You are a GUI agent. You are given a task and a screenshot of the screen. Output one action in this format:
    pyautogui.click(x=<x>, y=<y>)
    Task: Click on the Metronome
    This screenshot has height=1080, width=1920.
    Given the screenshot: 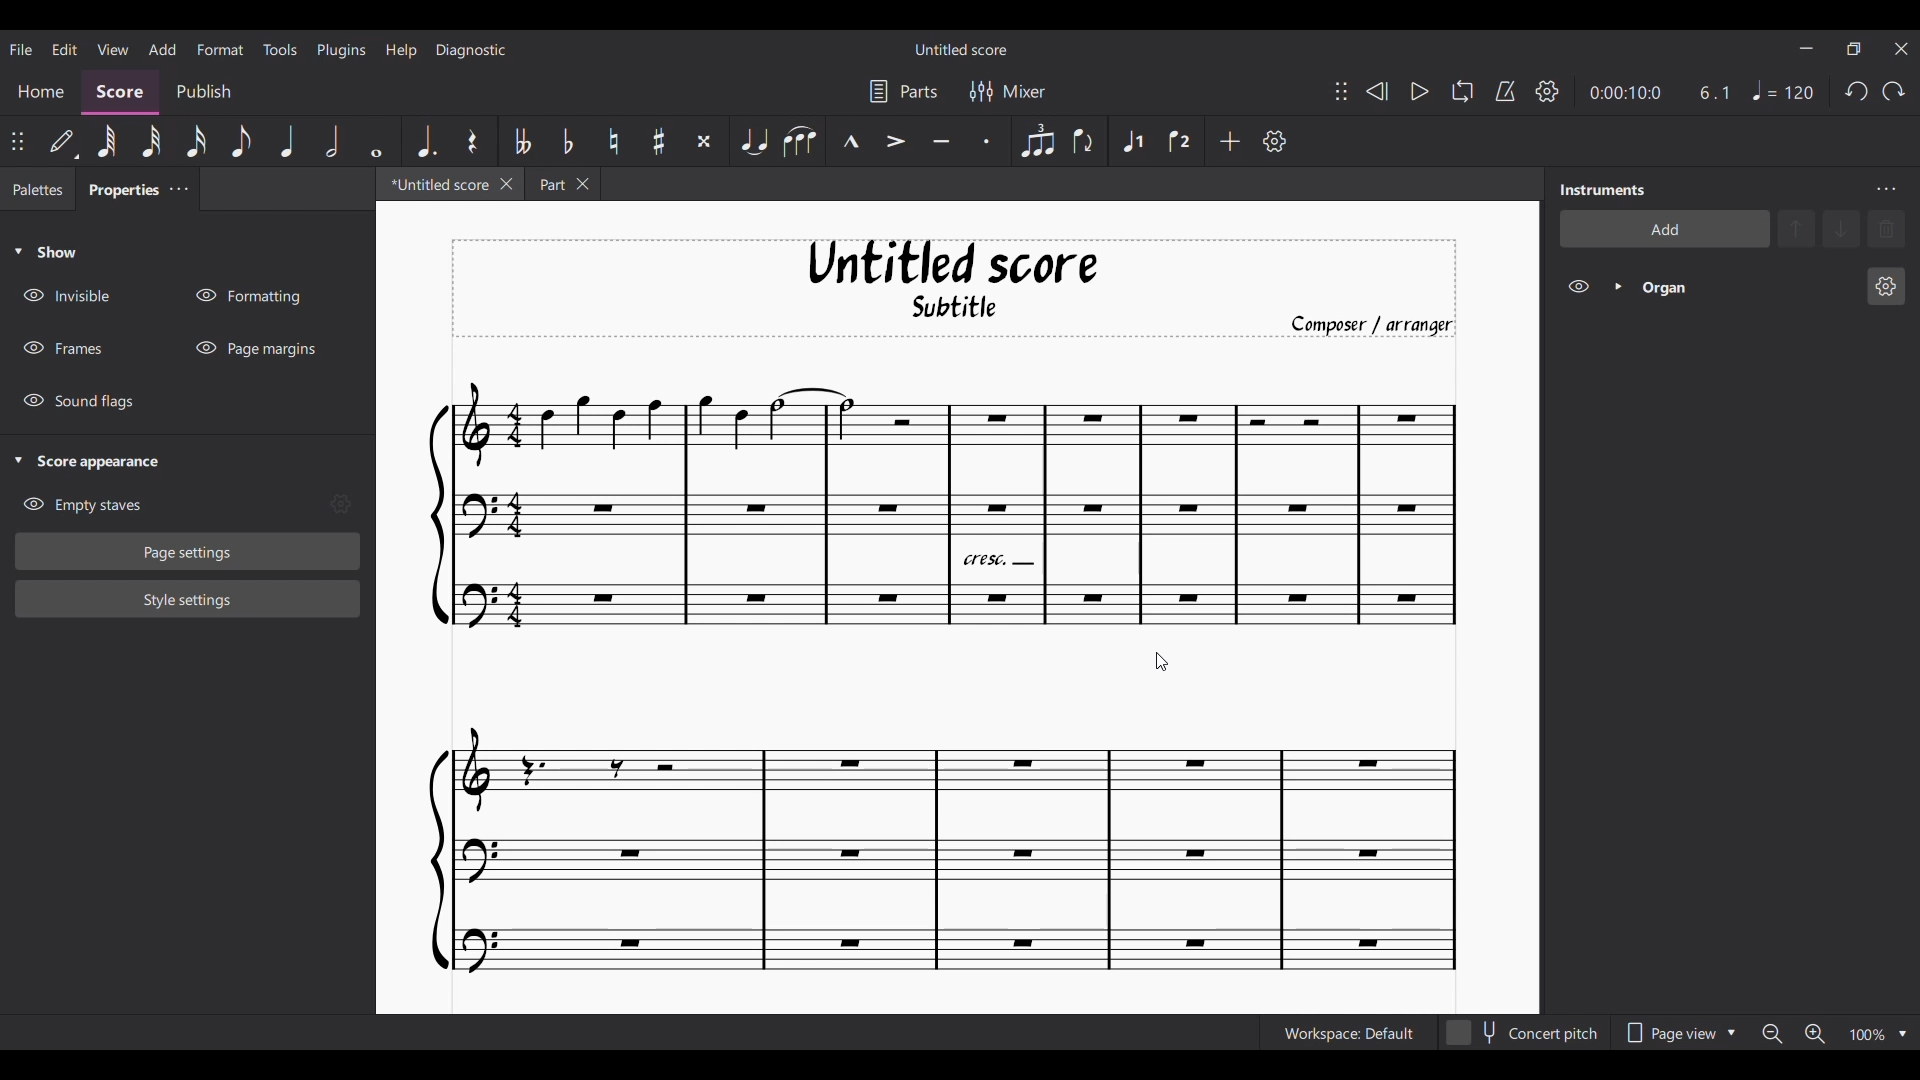 What is the action you would take?
    pyautogui.click(x=1505, y=92)
    